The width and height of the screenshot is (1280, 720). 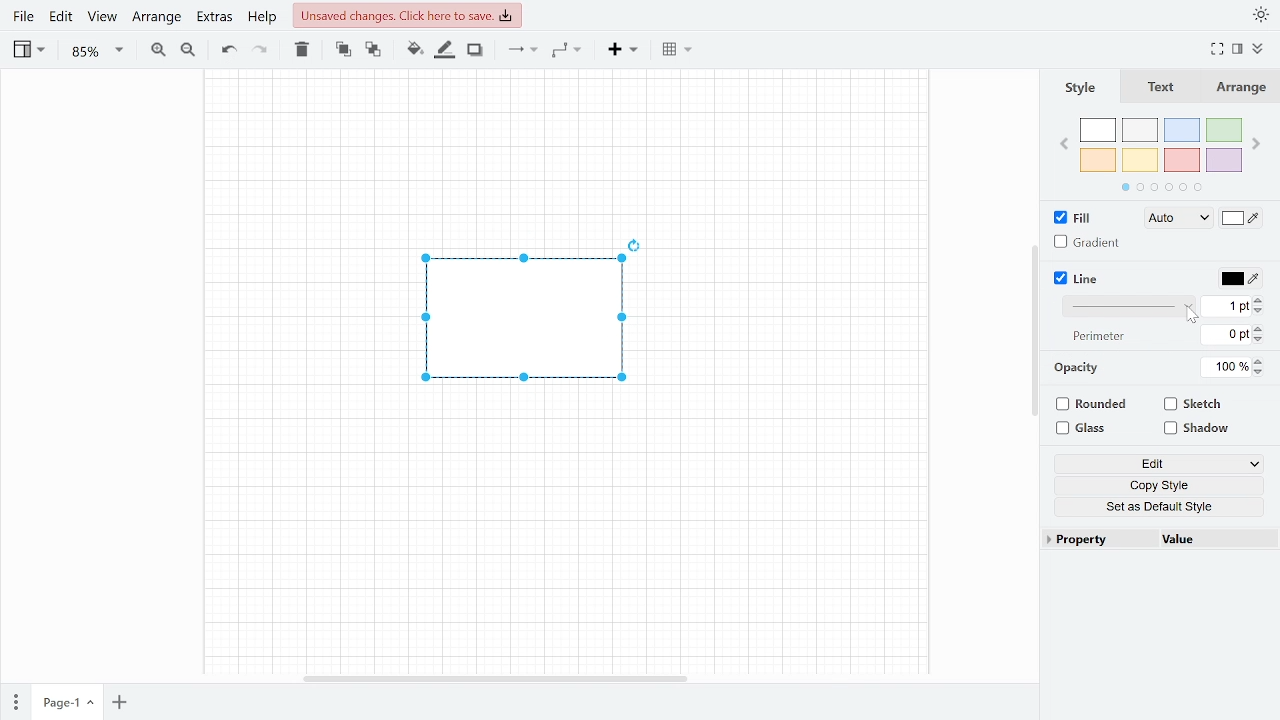 I want to click on Glass, so click(x=1090, y=429).